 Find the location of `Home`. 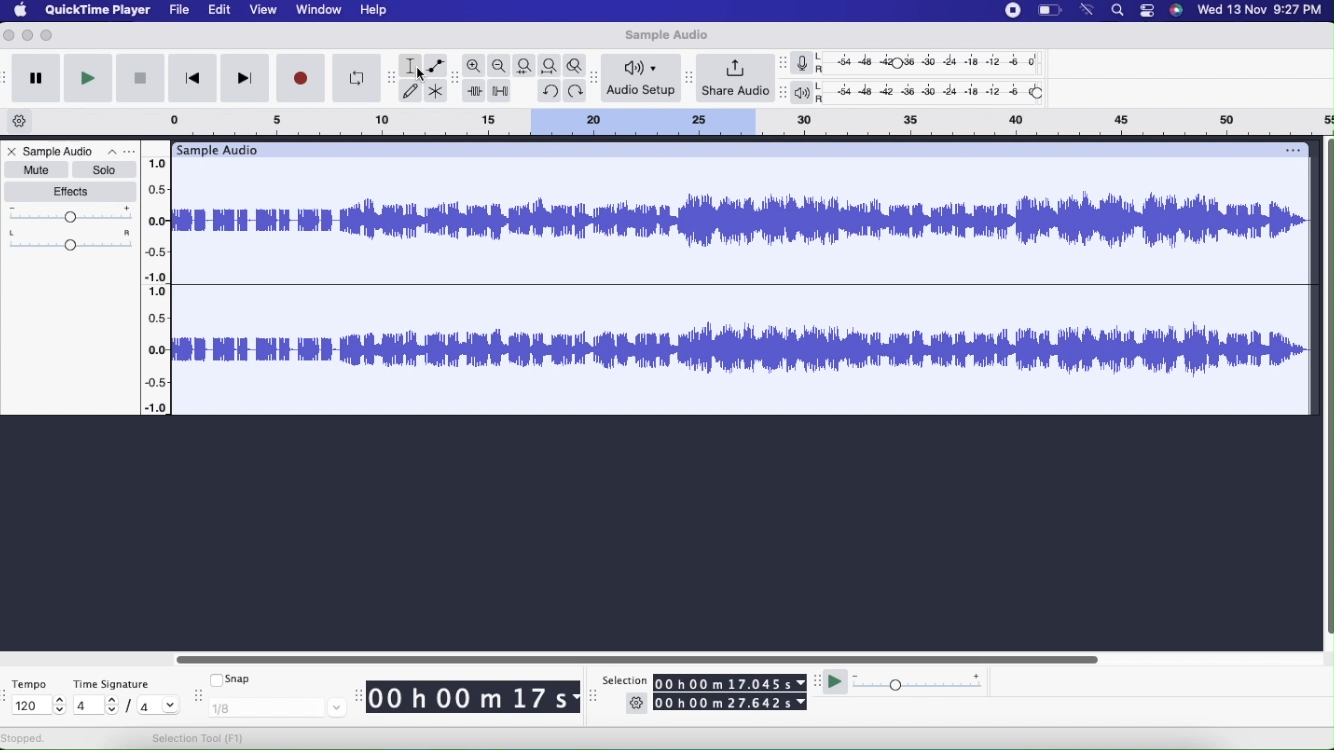

Home is located at coordinates (21, 9).